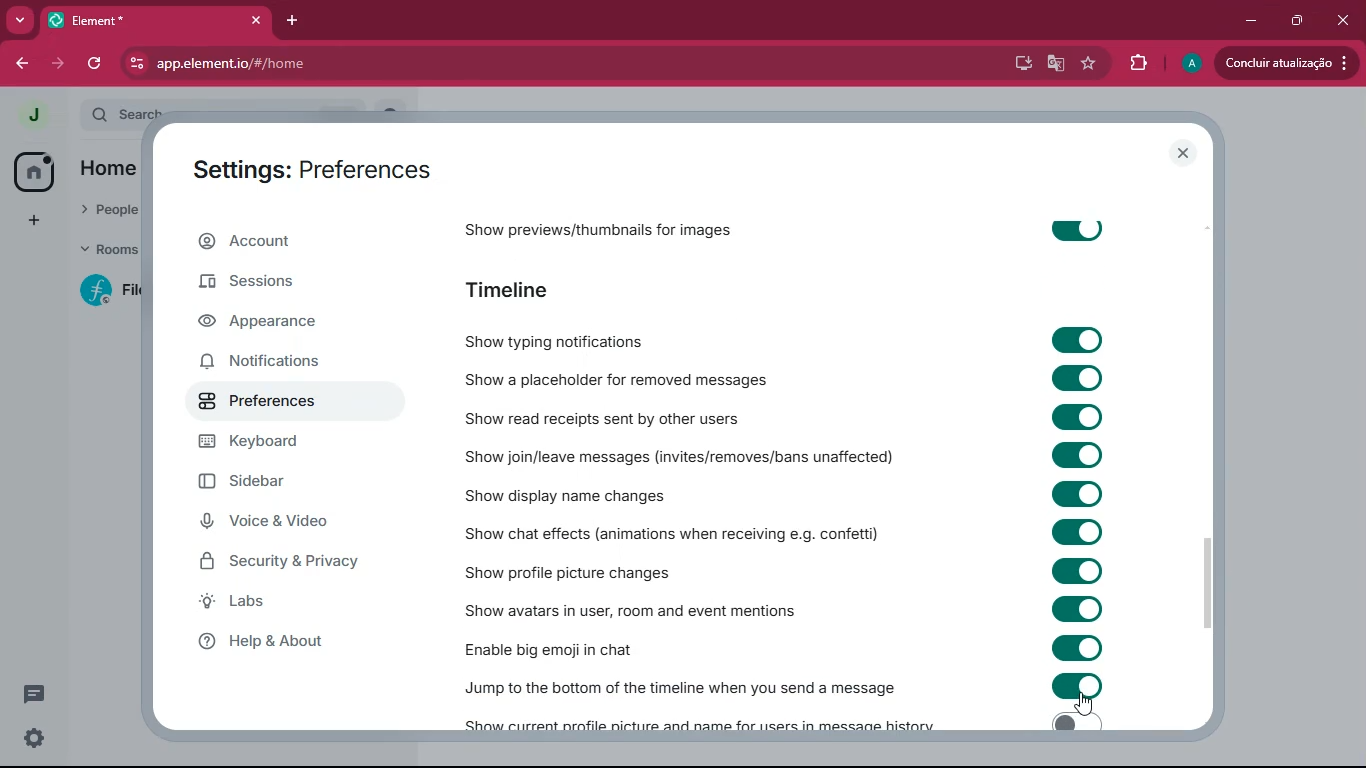 This screenshot has height=768, width=1366. Describe the element at coordinates (276, 445) in the screenshot. I see `keyboard` at that location.